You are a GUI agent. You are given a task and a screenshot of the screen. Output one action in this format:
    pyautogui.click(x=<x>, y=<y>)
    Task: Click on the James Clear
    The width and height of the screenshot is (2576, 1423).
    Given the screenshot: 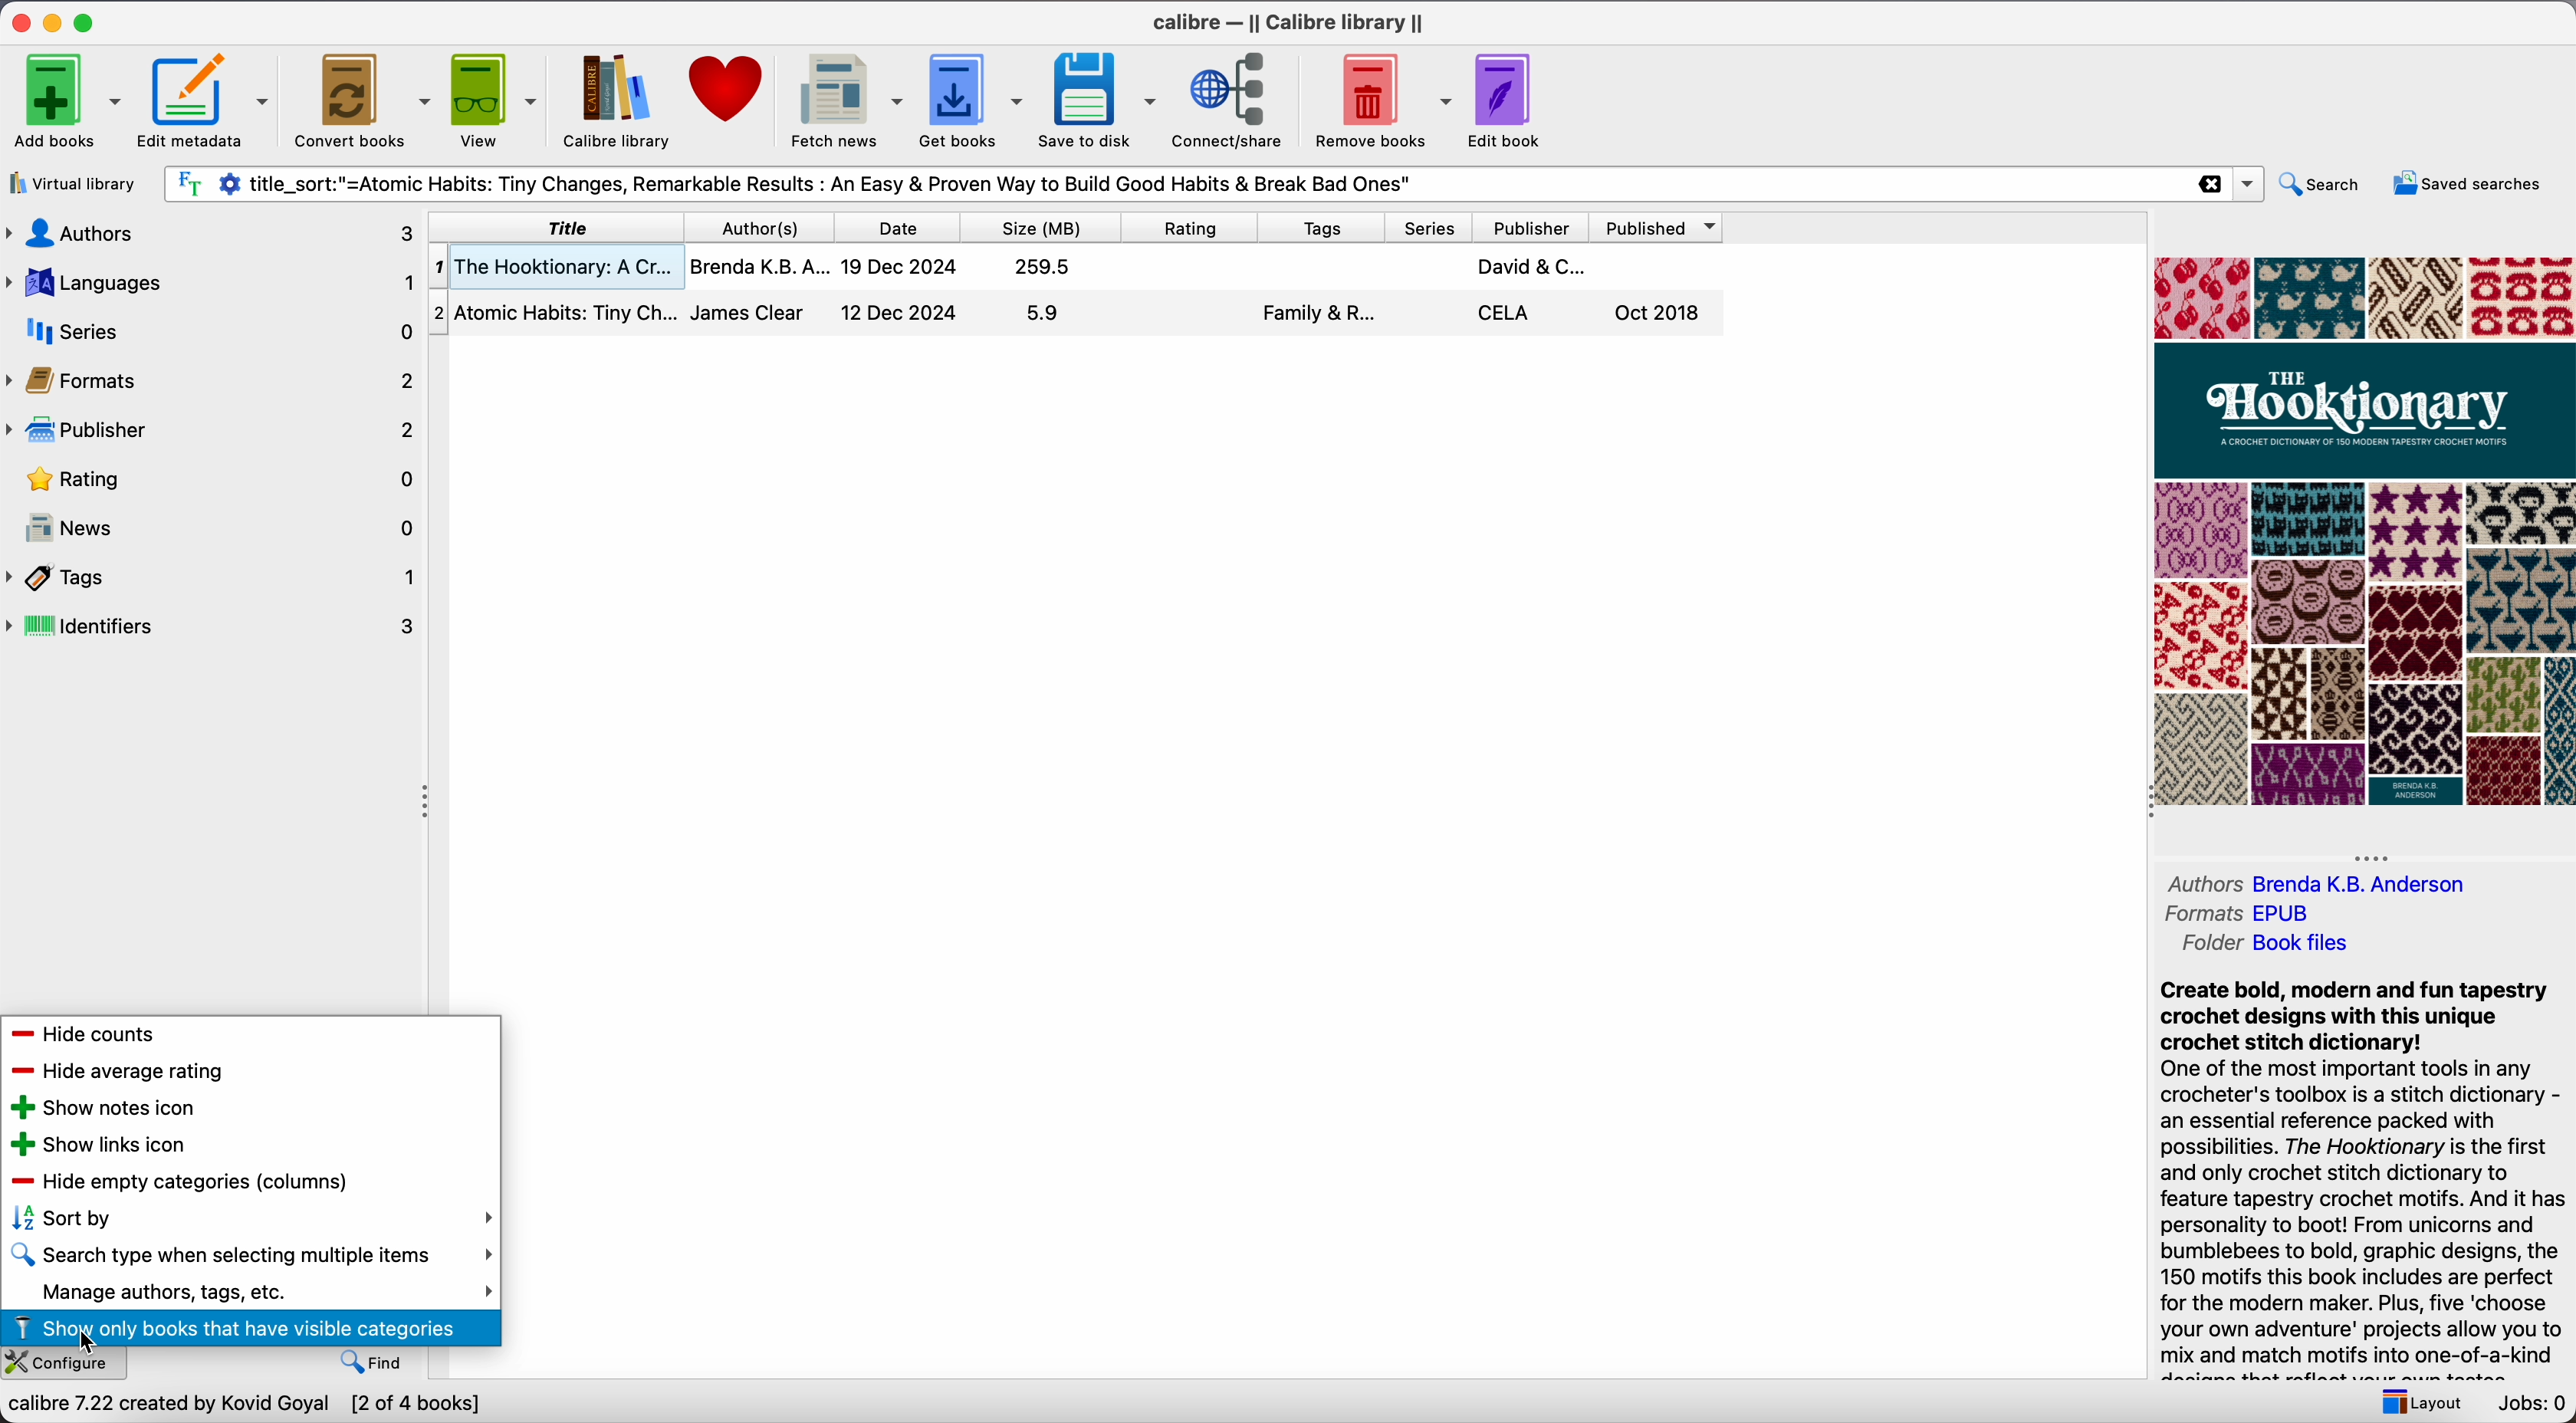 What is the action you would take?
    pyautogui.click(x=745, y=310)
    